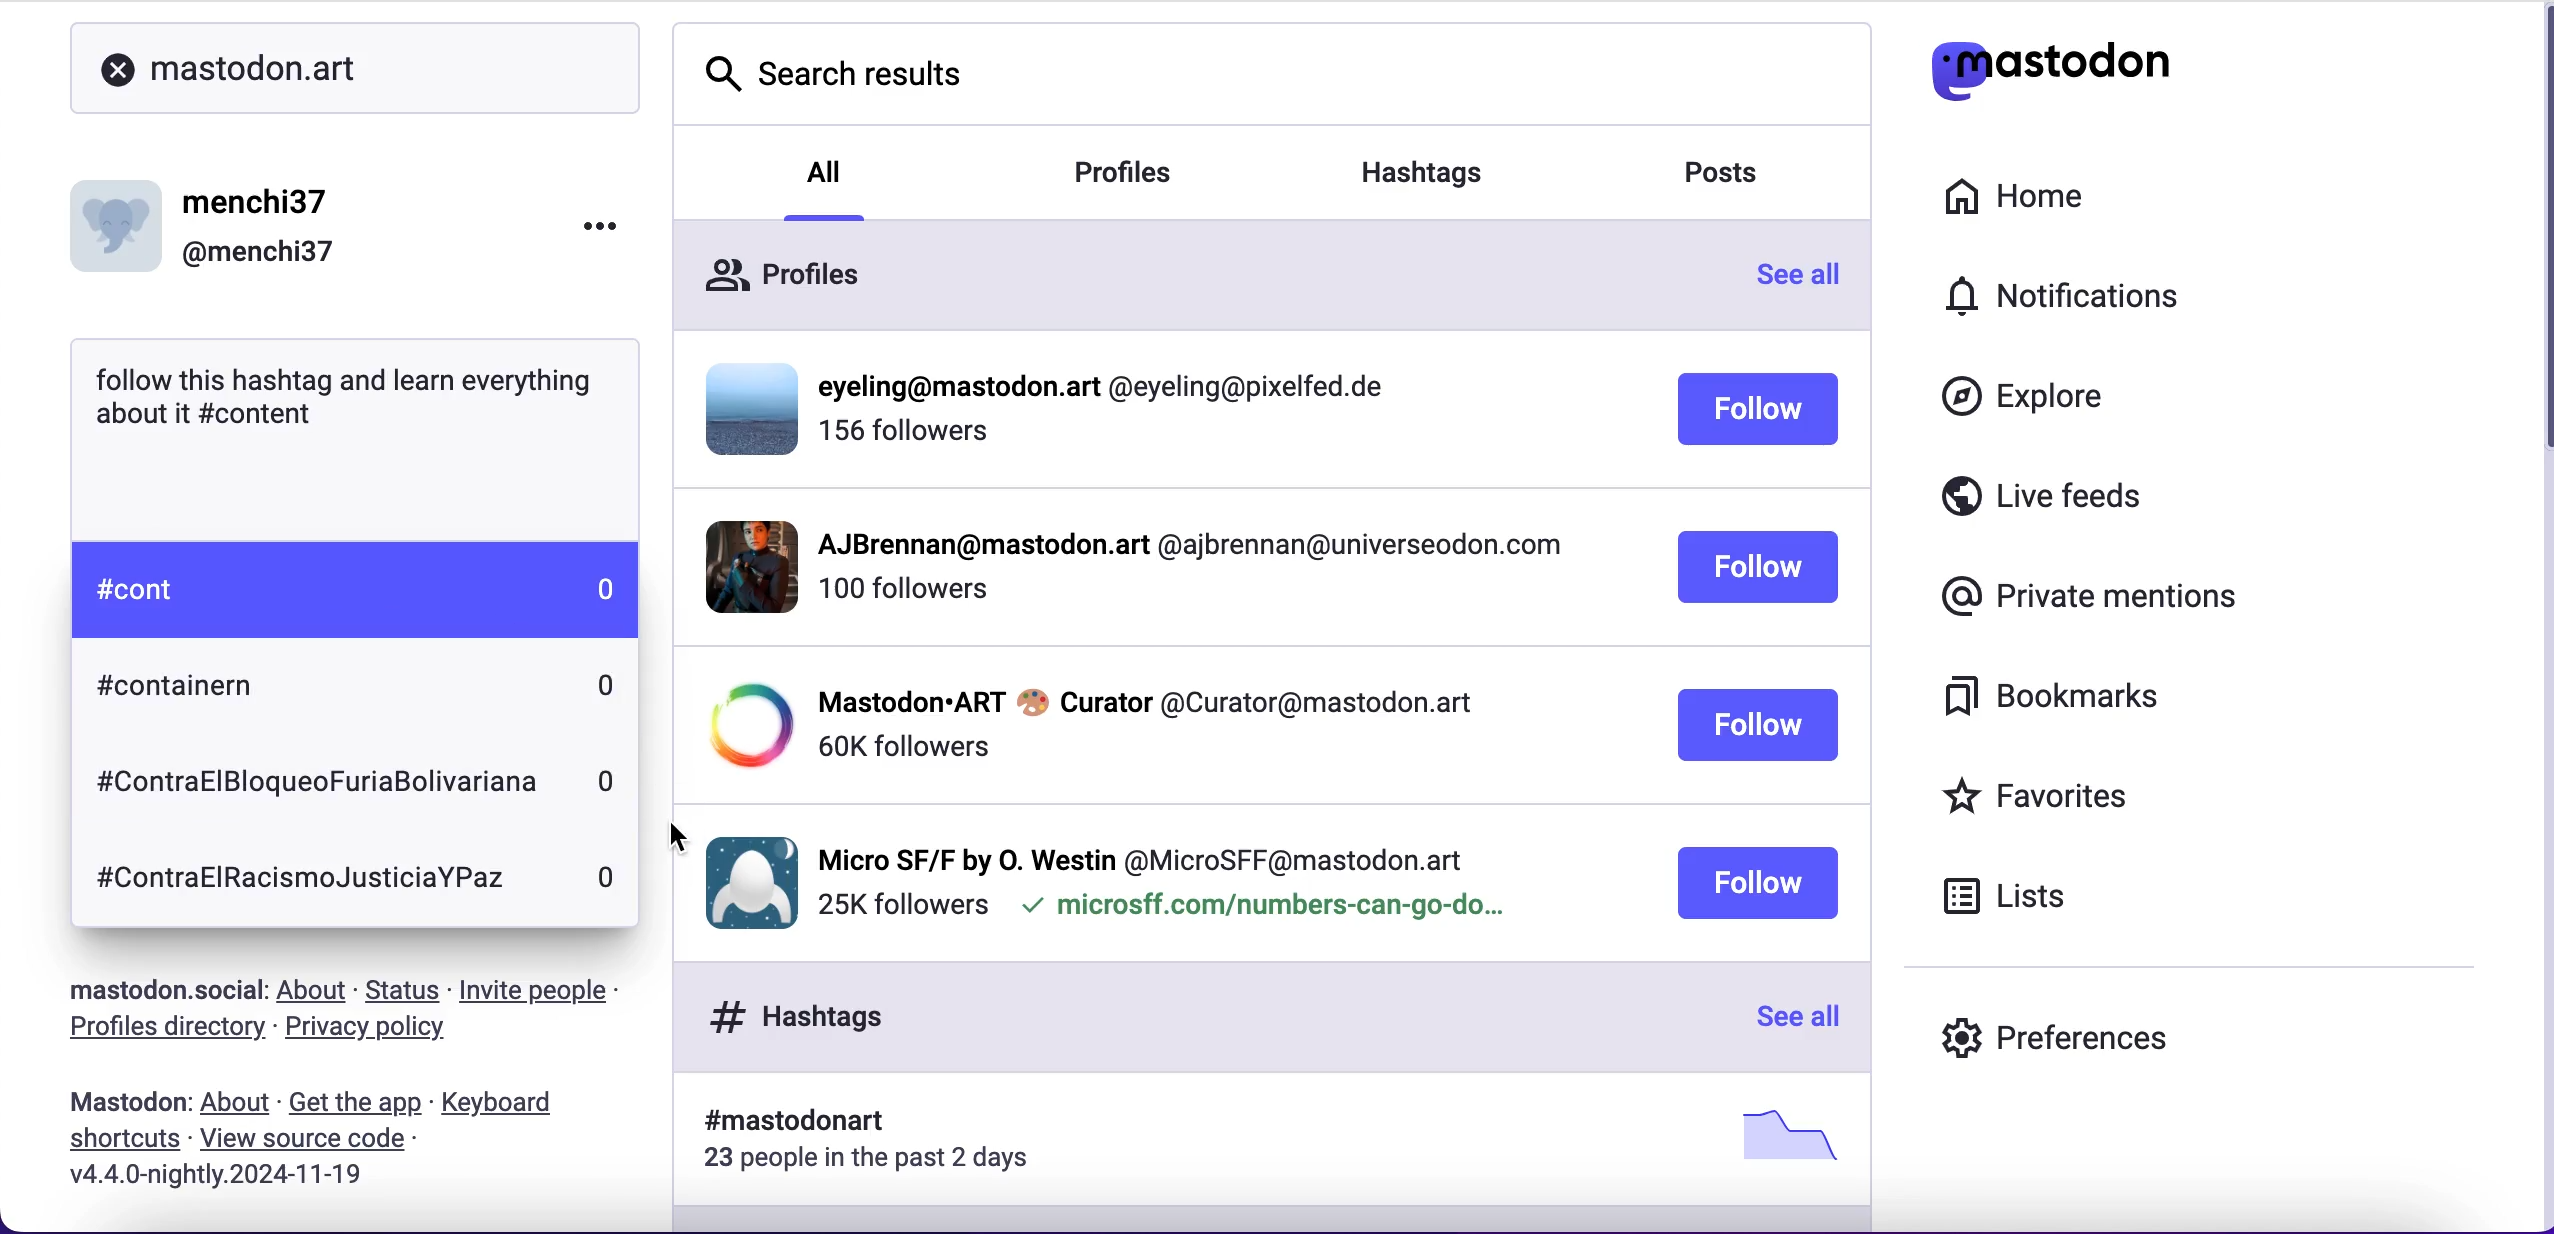 This screenshot has width=2554, height=1234. I want to click on see all, so click(1793, 1019).